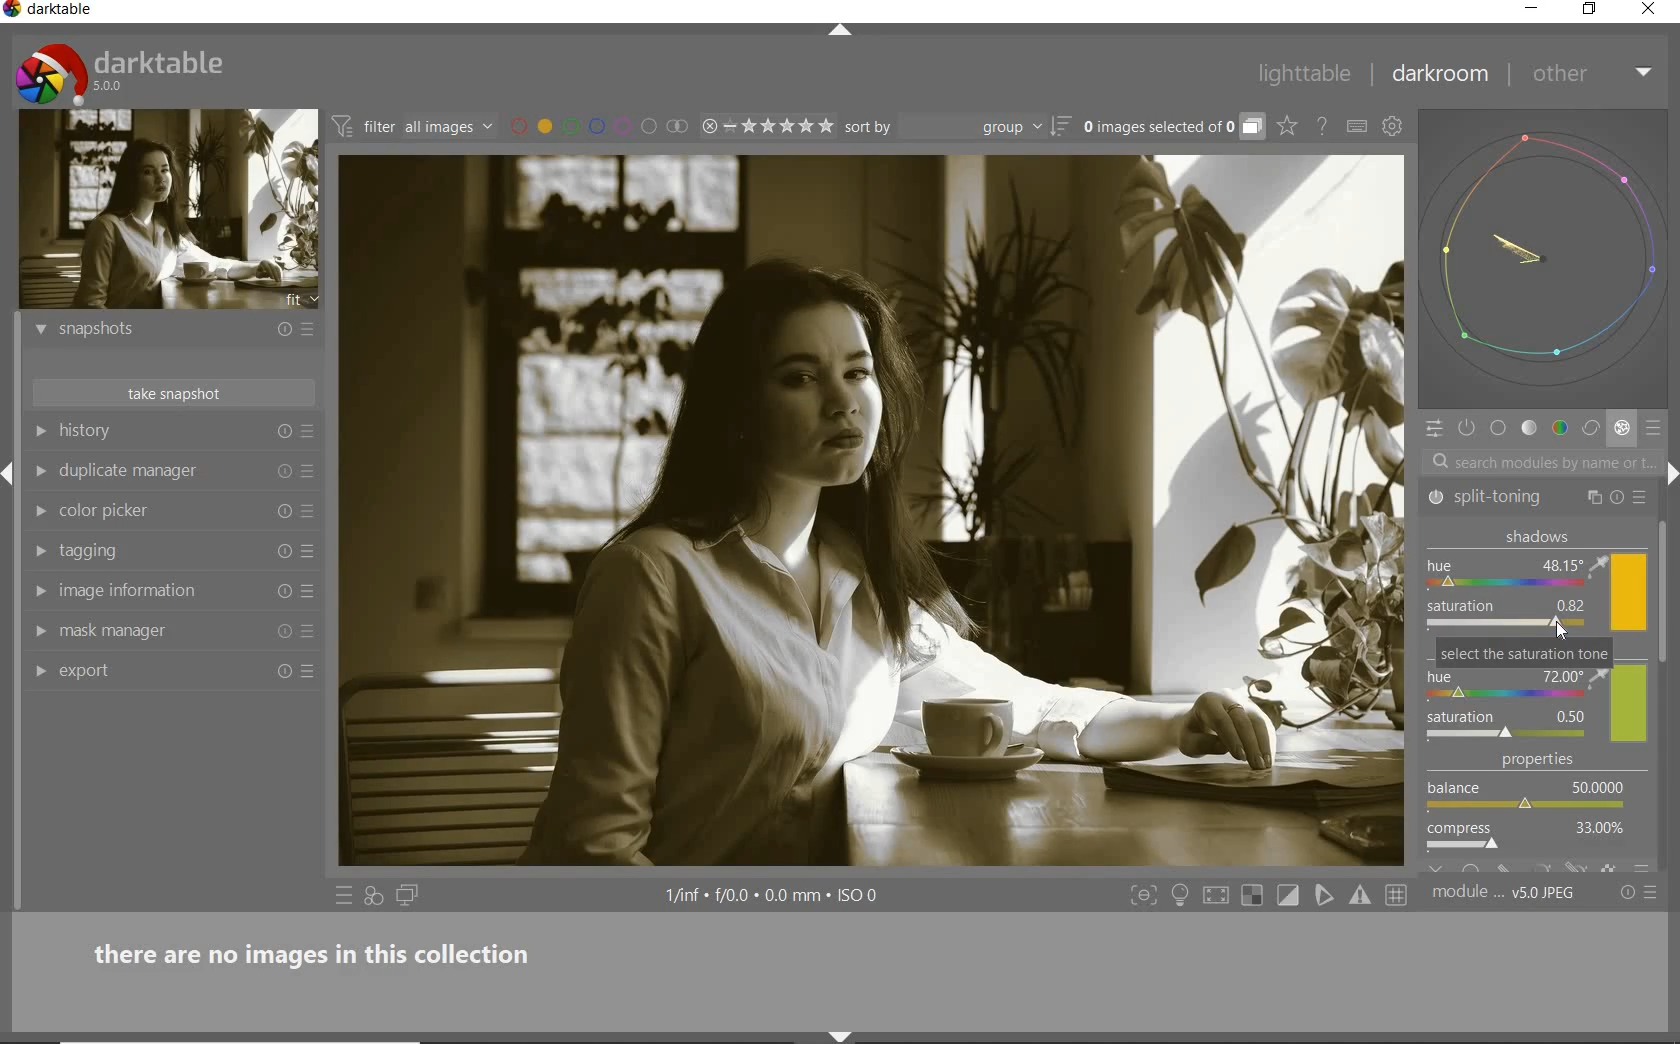 This screenshot has height=1044, width=1680. What do you see at coordinates (1393, 129) in the screenshot?
I see `show global preferences` at bounding box center [1393, 129].